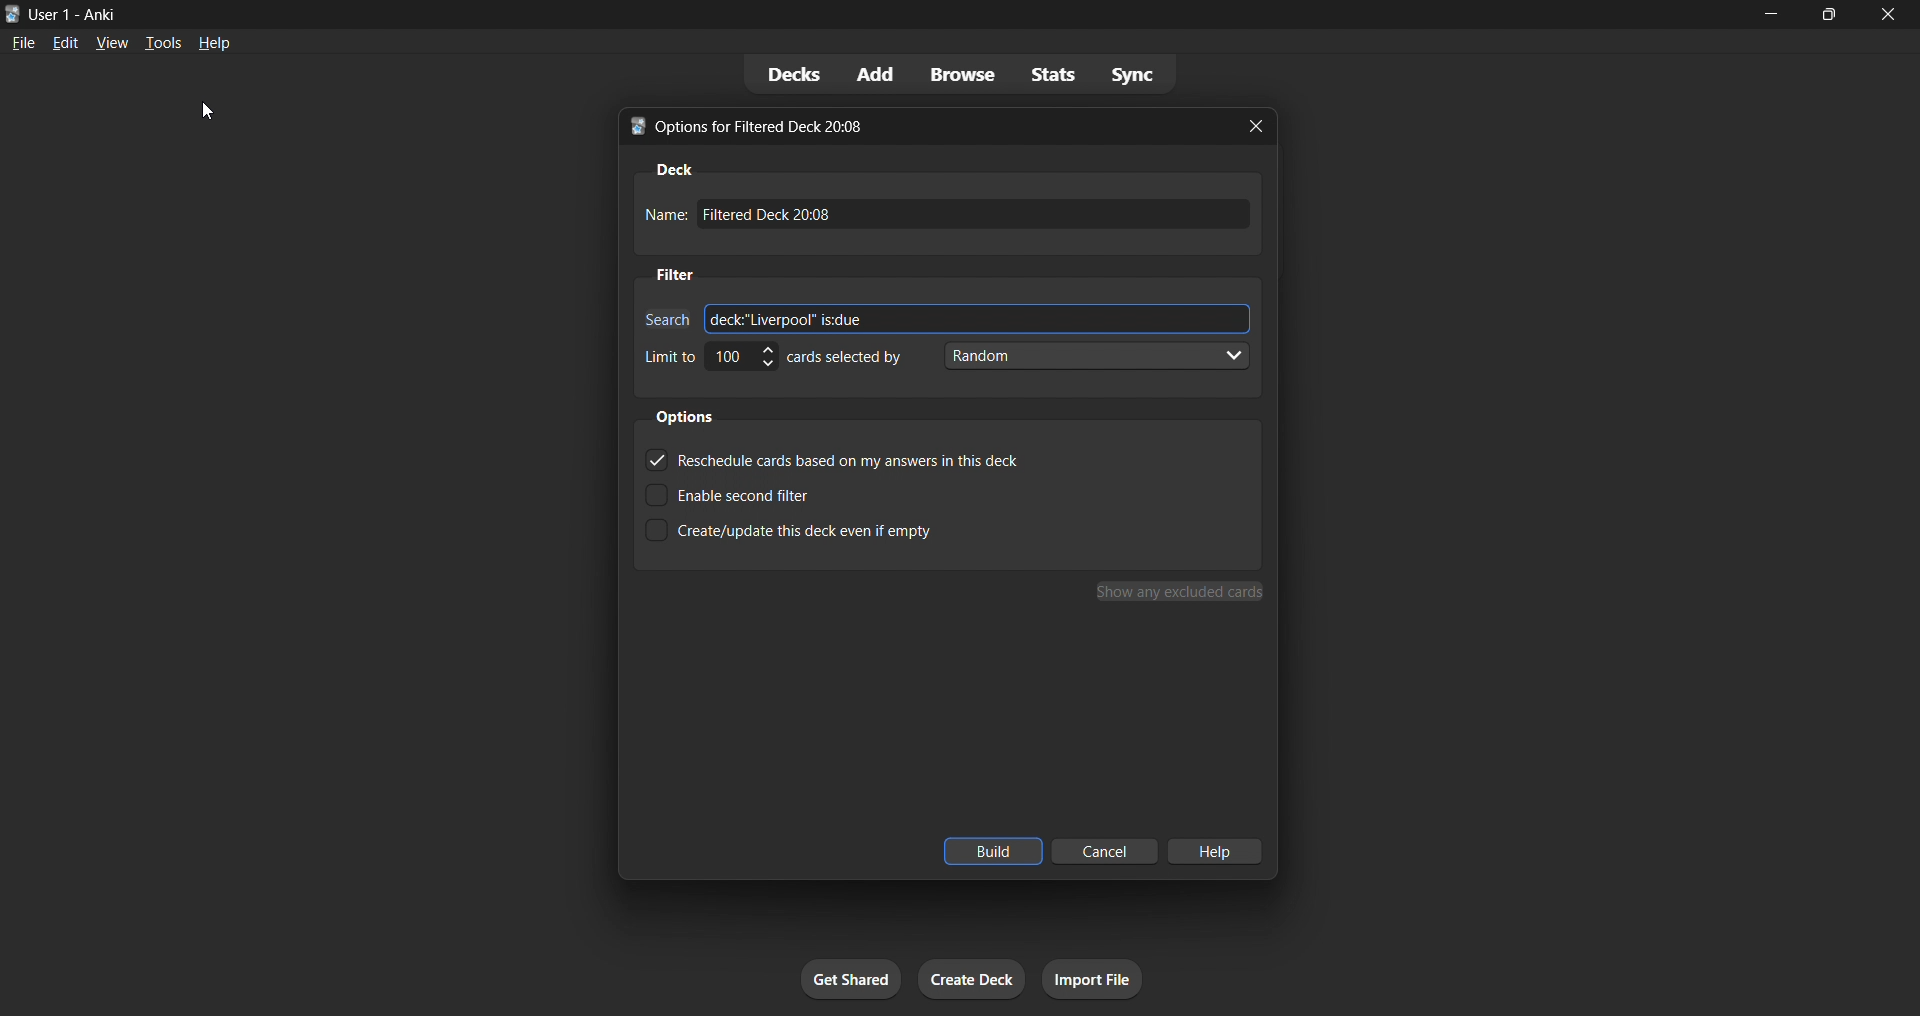 The height and width of the screenshot is (1016, 1920). What do you see at coordinates (99, 12) in the screenshot?
I see `Anki` at bounding box center [99, 12].